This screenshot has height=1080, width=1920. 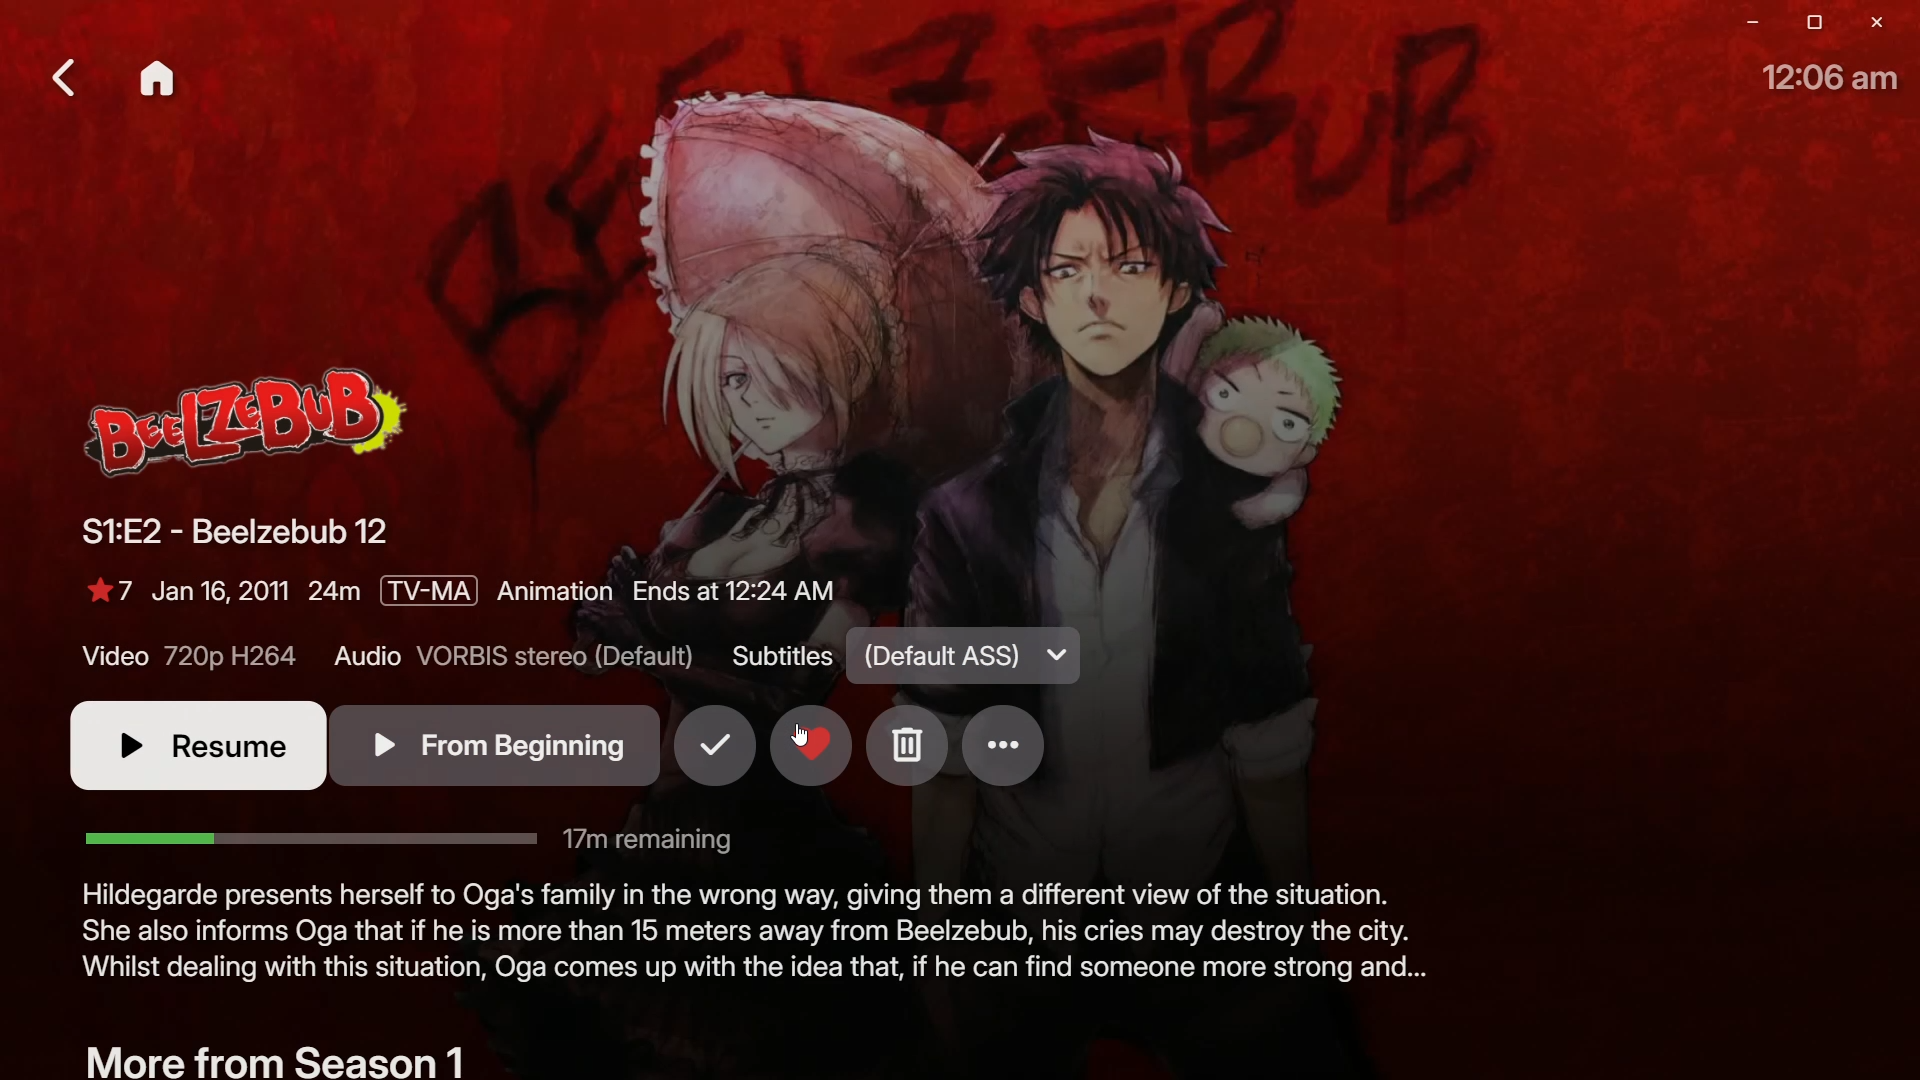 I want to click on Time, so click(x=1837, y=79).